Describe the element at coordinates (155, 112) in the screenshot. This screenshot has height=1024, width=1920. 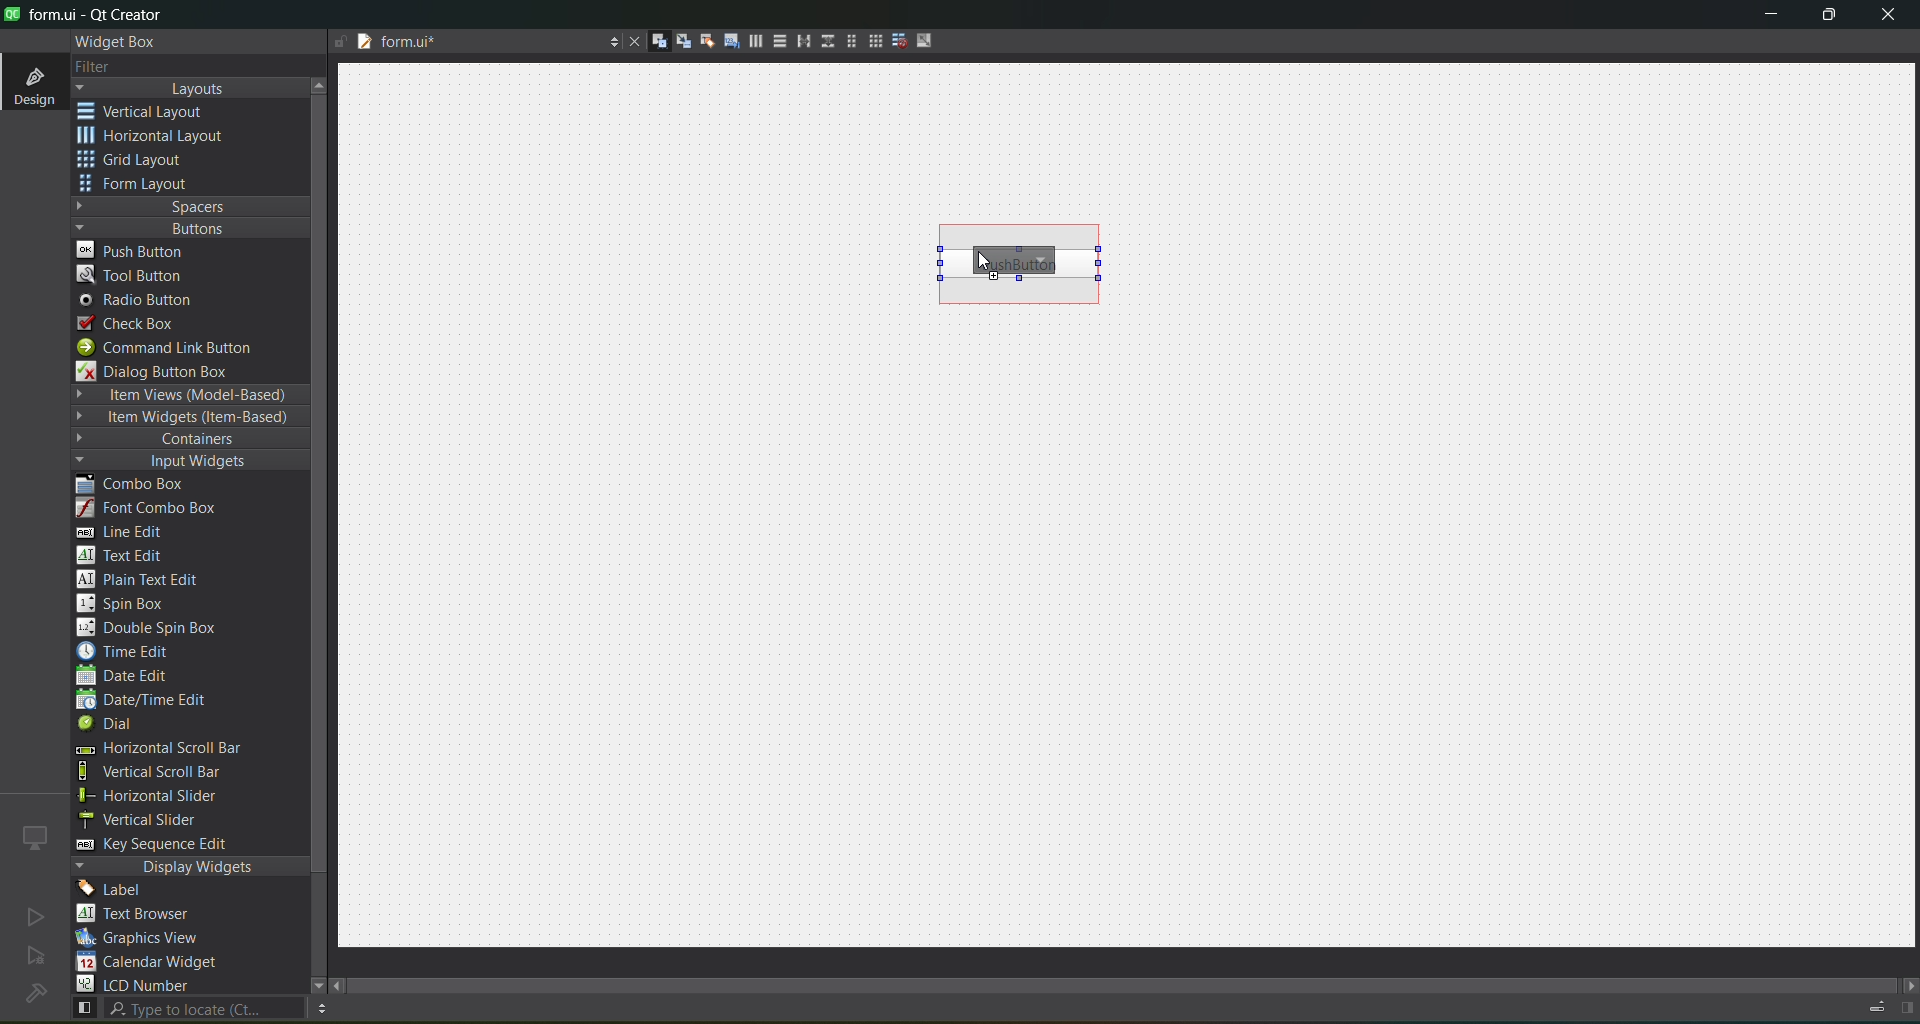
I see `vertical` at that location.